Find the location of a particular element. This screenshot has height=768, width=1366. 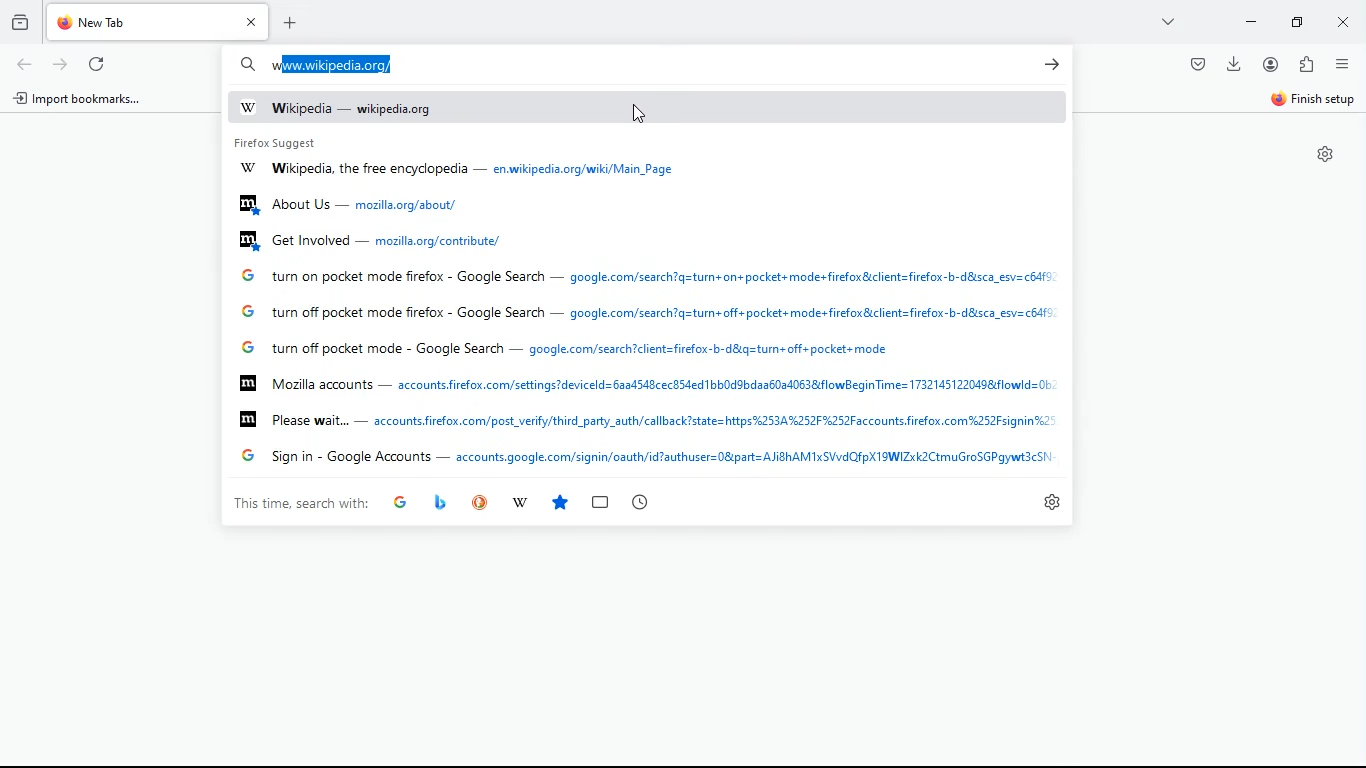

close is located at coordinates (1340, 22).